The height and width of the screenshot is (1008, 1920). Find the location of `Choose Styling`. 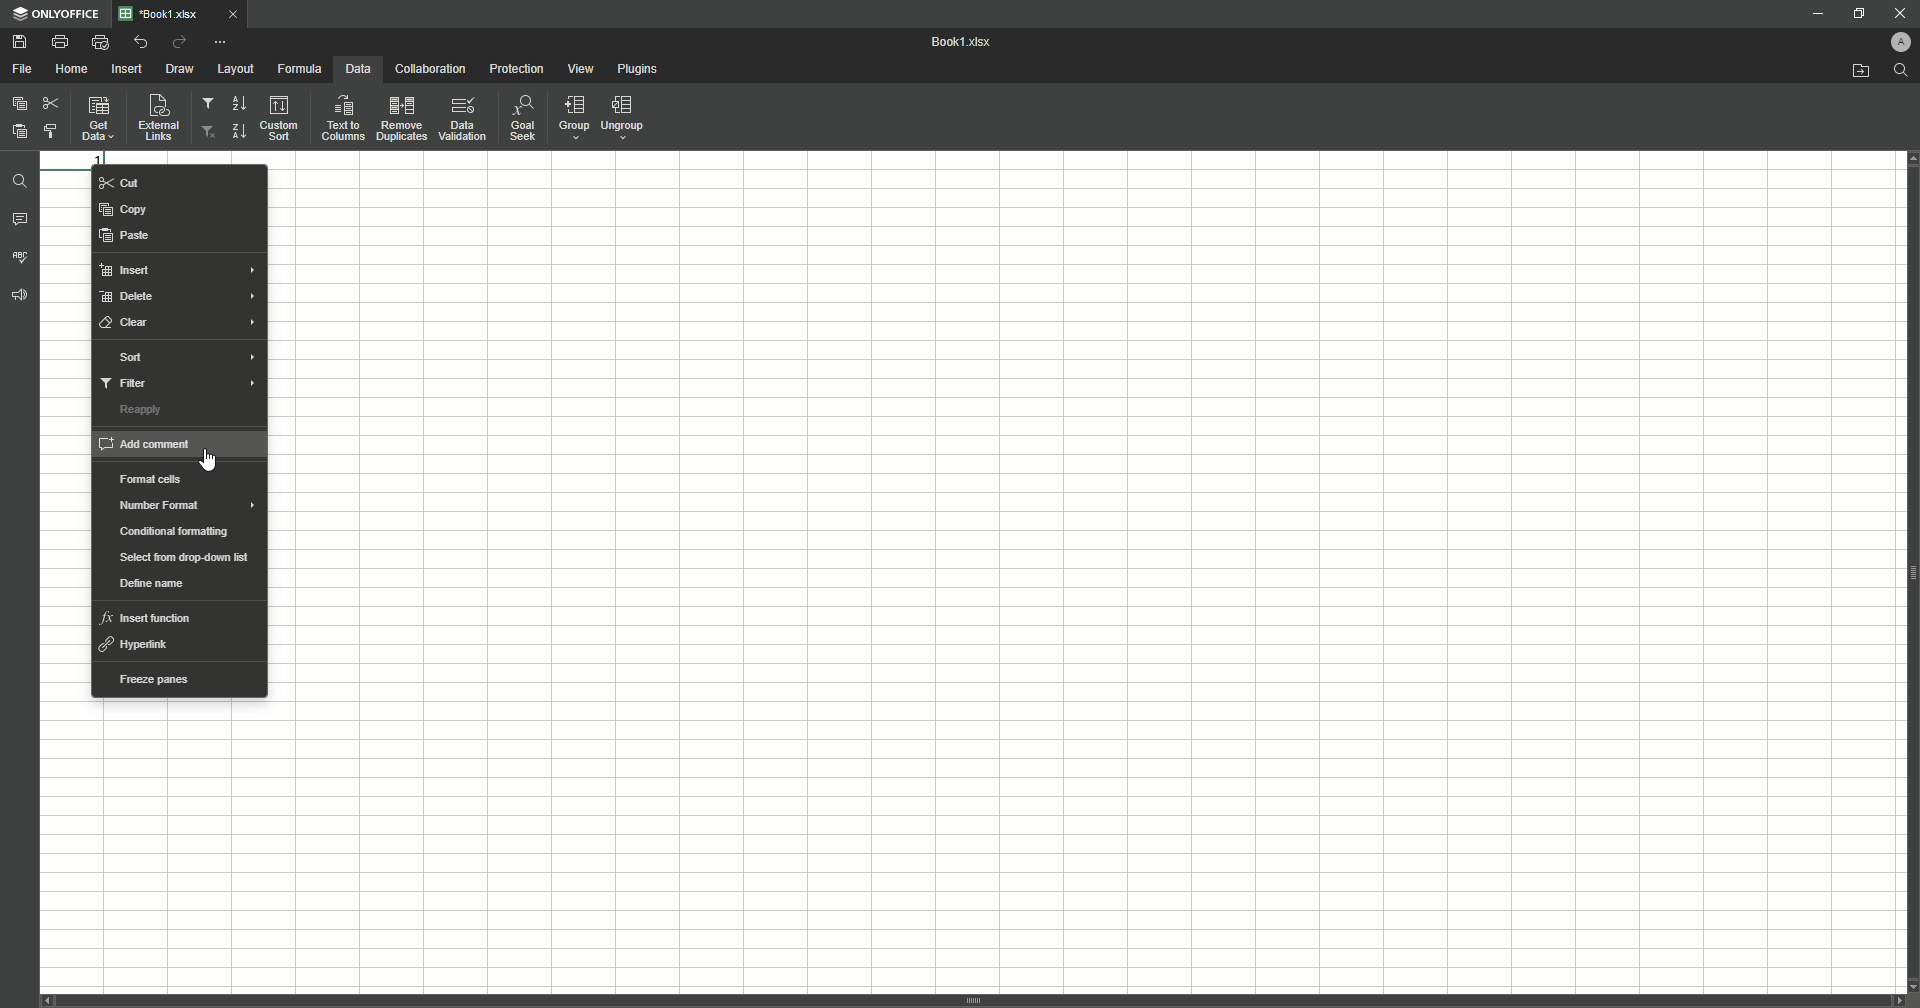

Choose Styling is located at coordinates (55, 131).